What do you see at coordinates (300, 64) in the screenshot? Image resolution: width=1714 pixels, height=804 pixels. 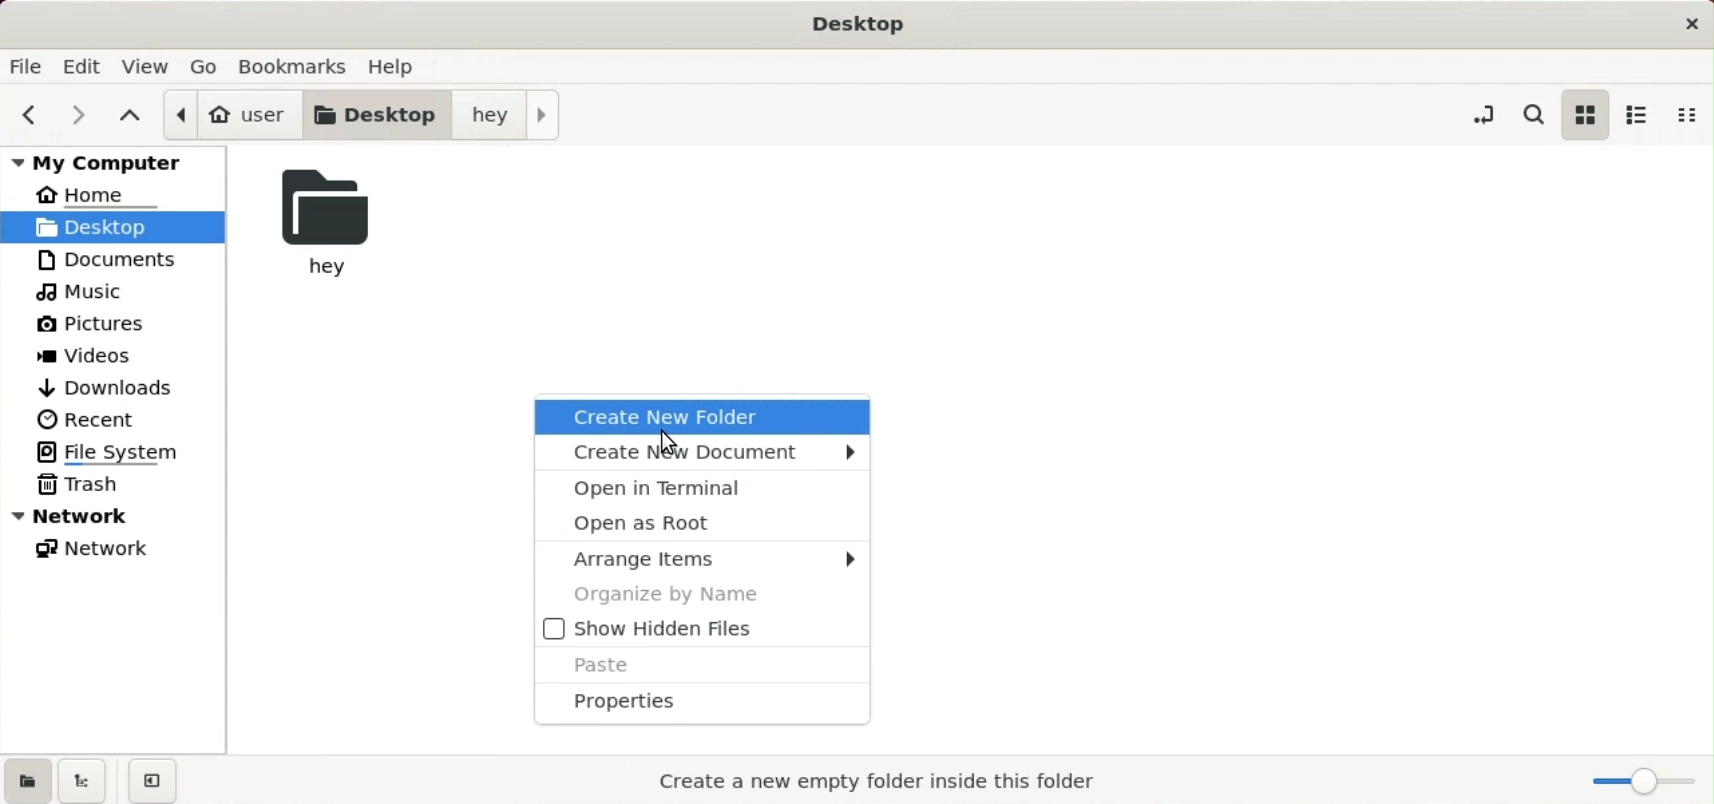 I see `bookmarks` at bounding box center [300, 64].